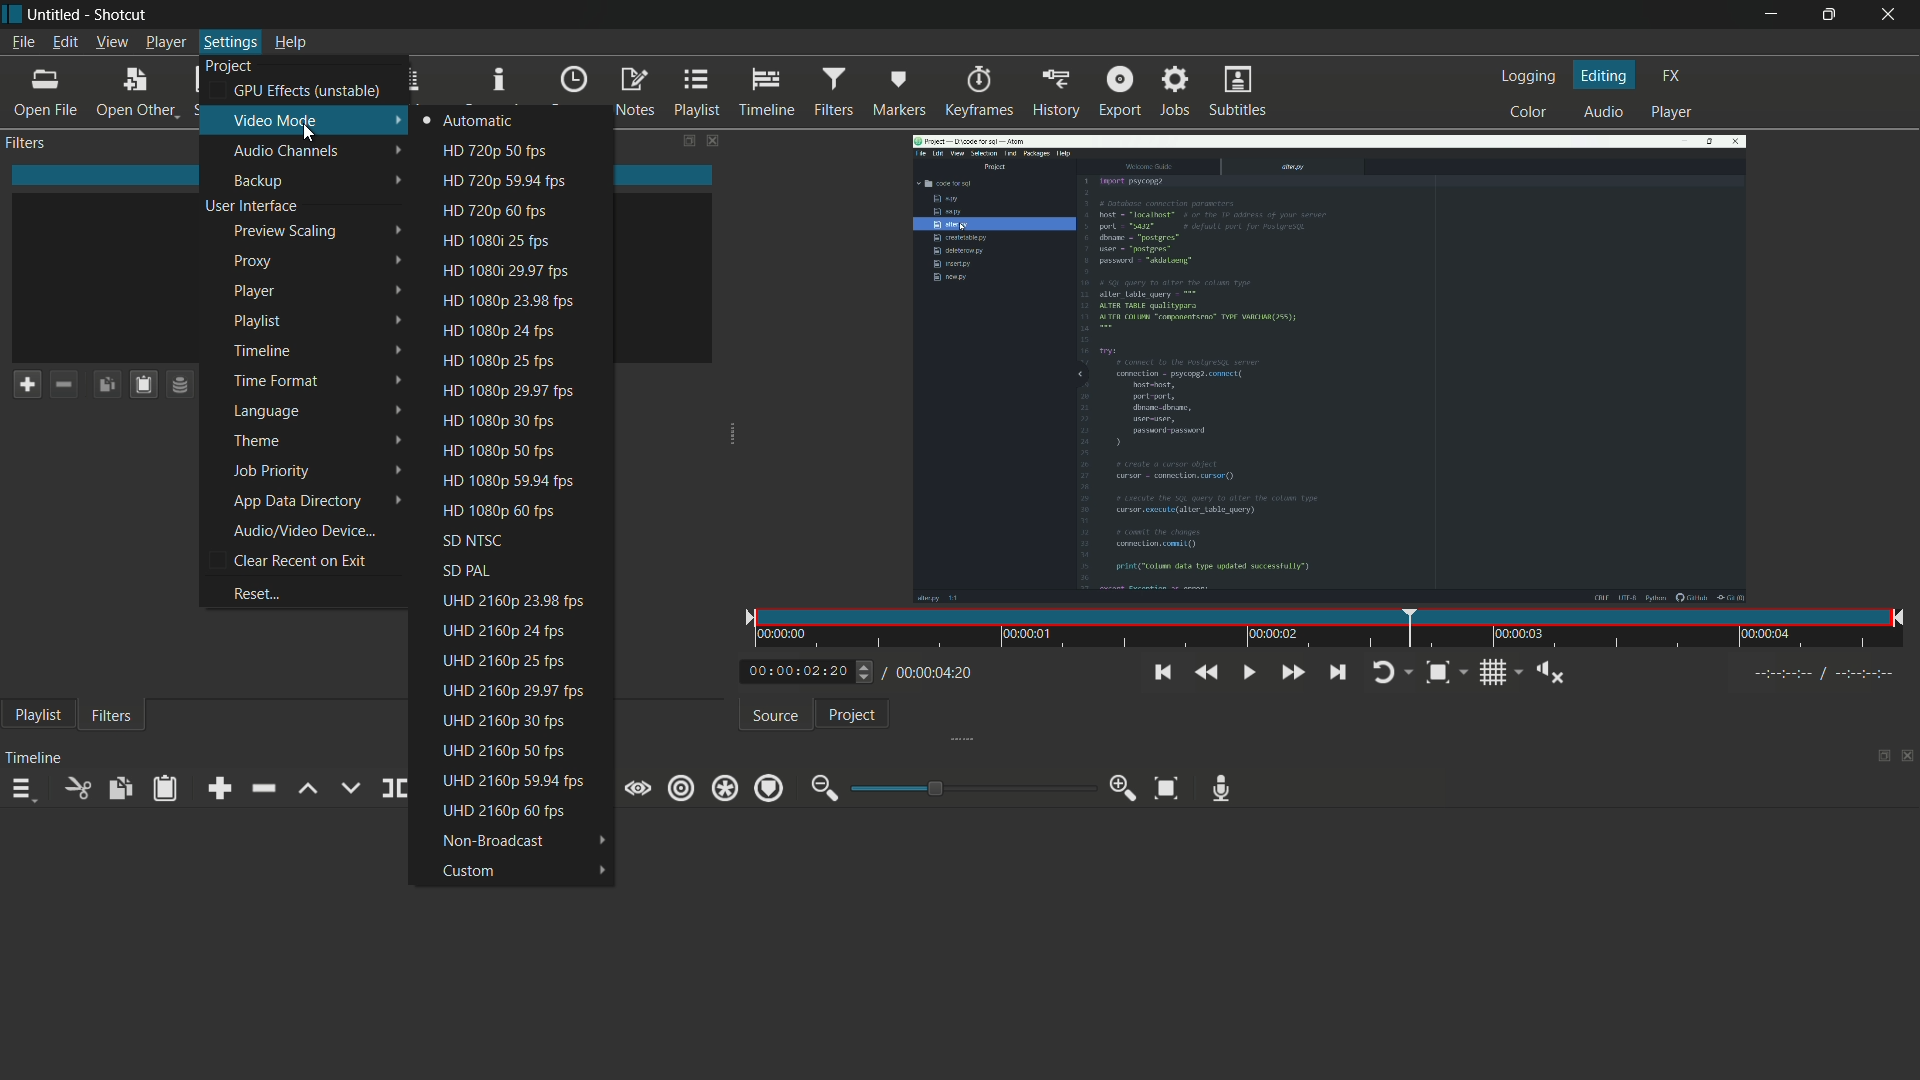 Image resolution: width=1920 pixels, height=1080 pixels. What do you see at coordinates (1338, 672) in the screenshot?
I see `skip to the next point` at bounding box center [1338, 672].